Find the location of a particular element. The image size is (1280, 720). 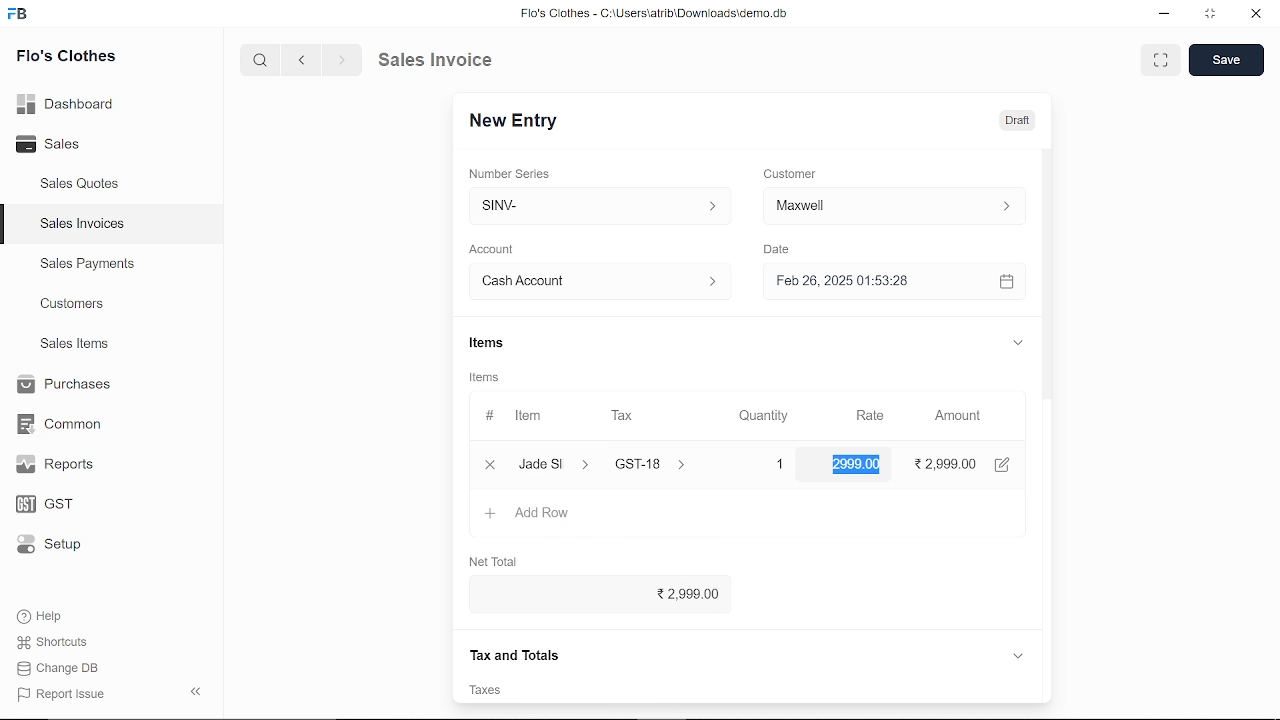

Tax is located at coordinates (626, 416).